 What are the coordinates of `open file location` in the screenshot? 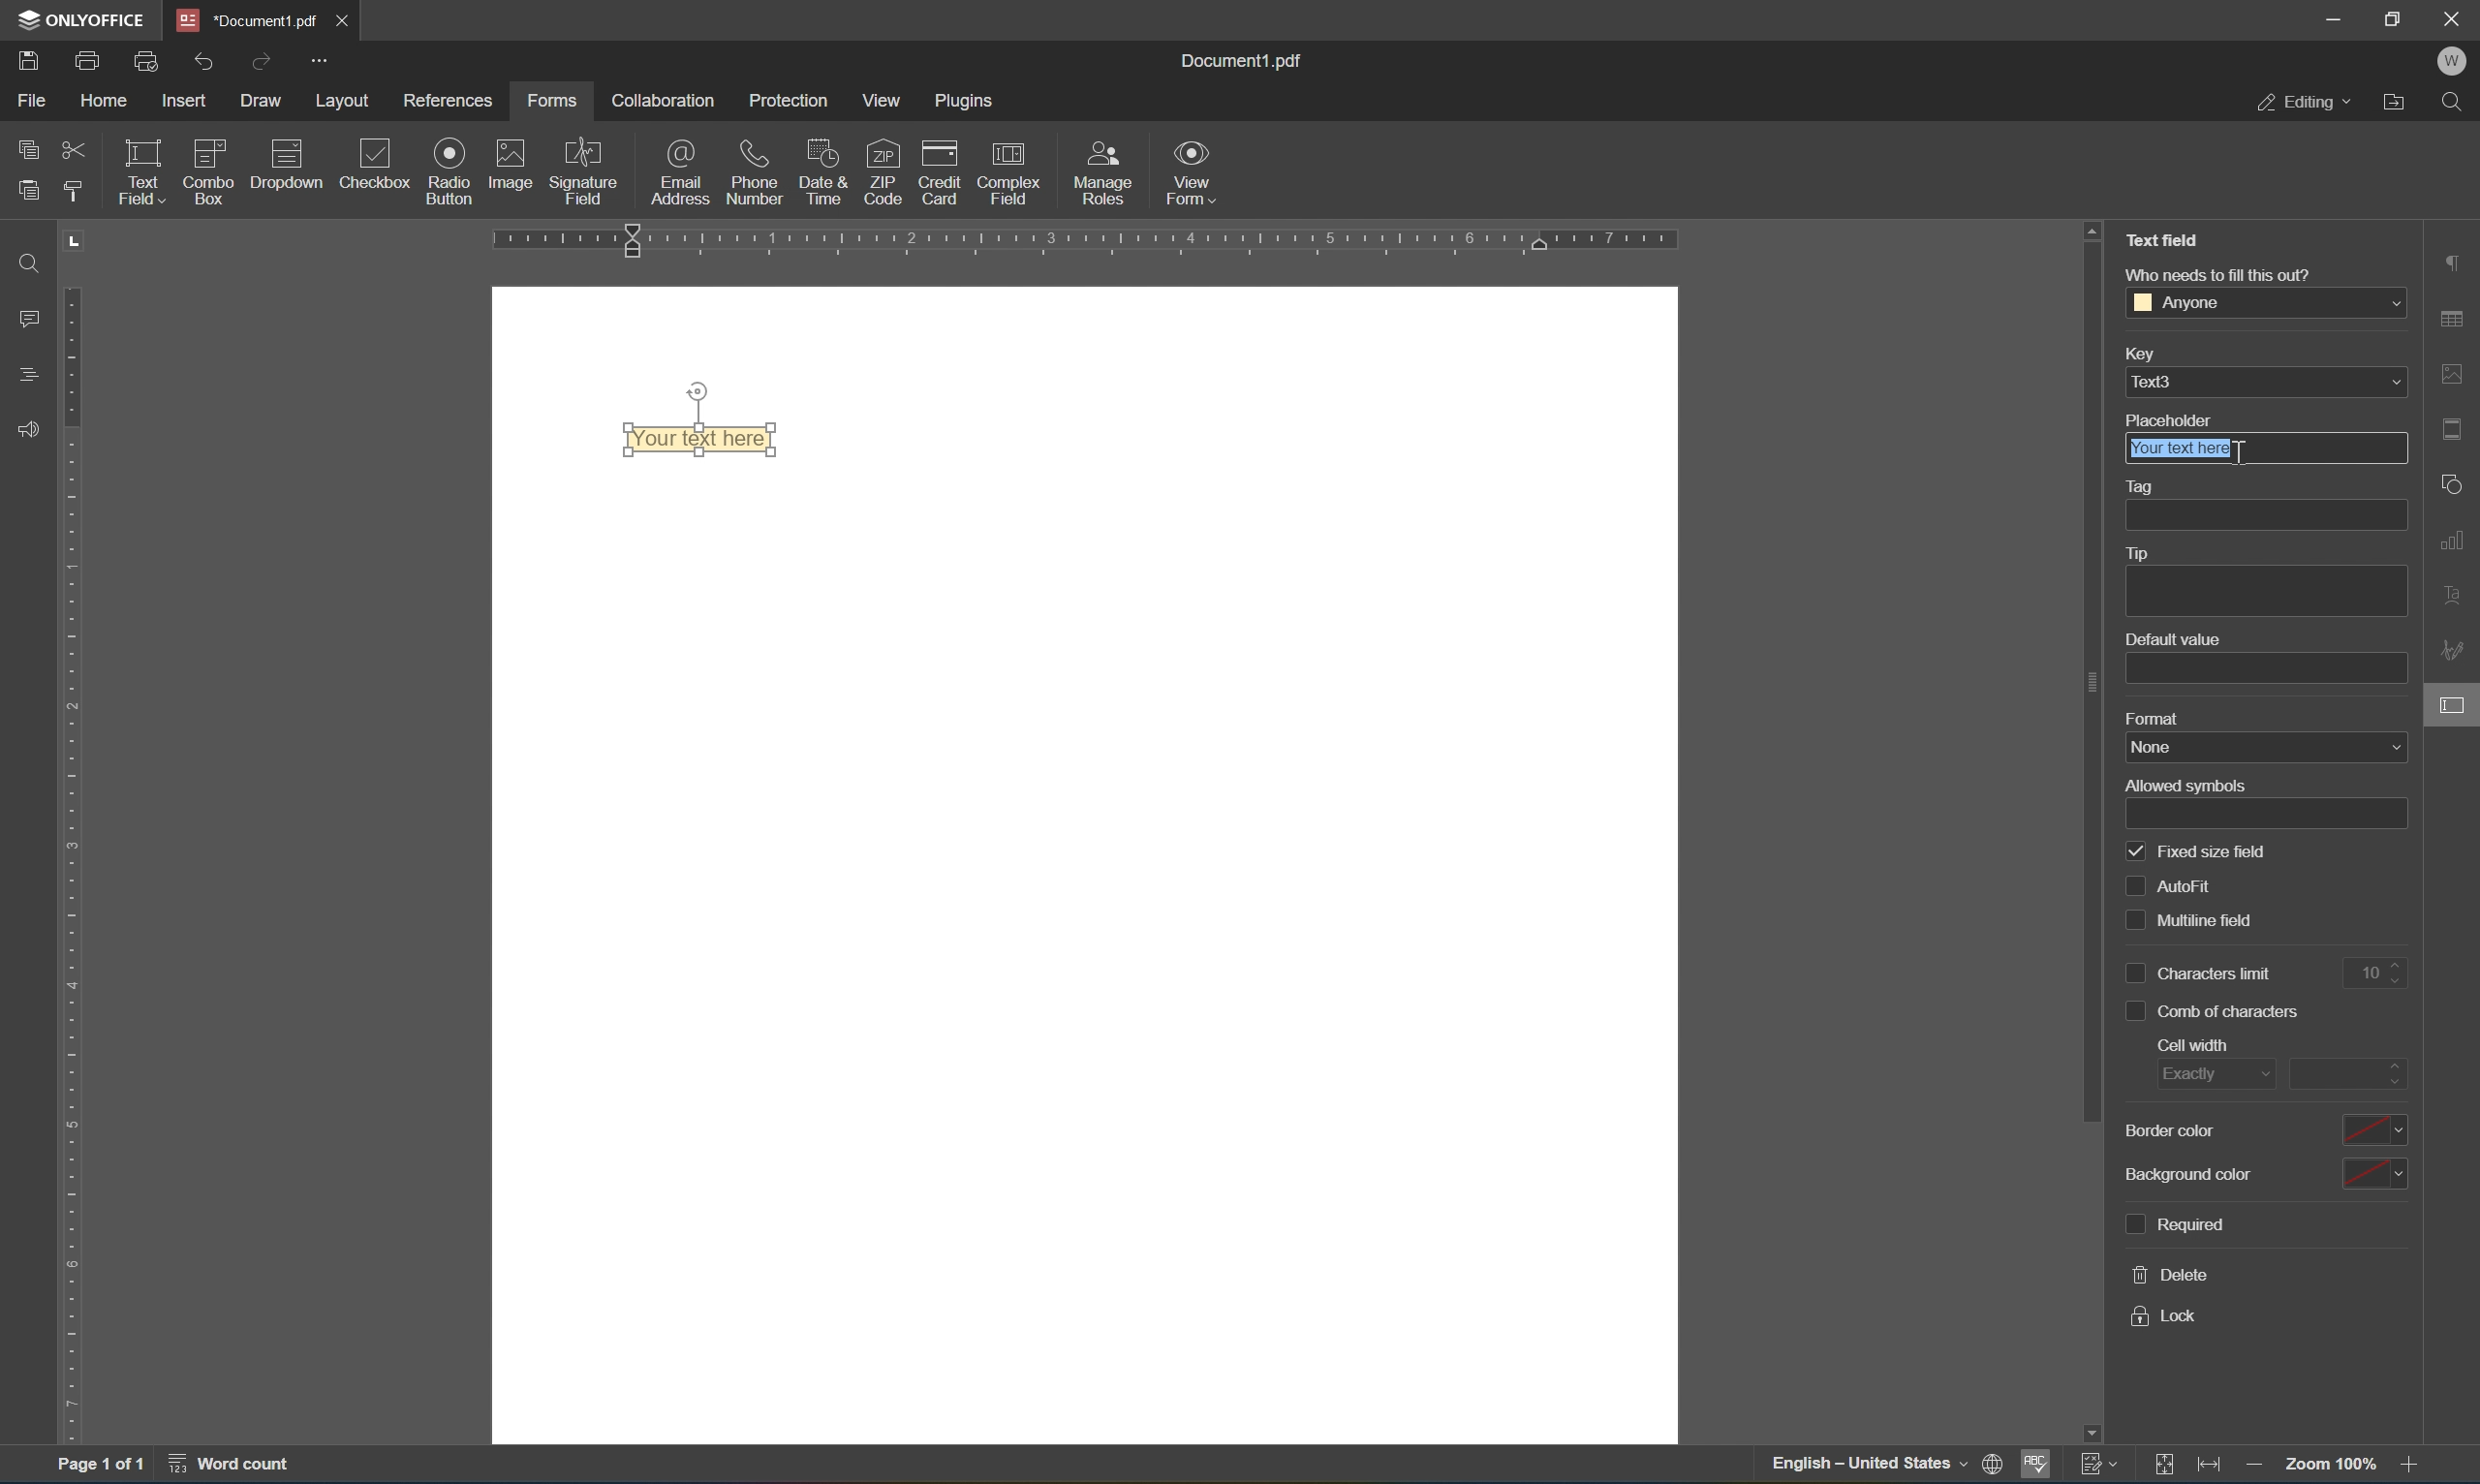 It's located at (2398, 103).